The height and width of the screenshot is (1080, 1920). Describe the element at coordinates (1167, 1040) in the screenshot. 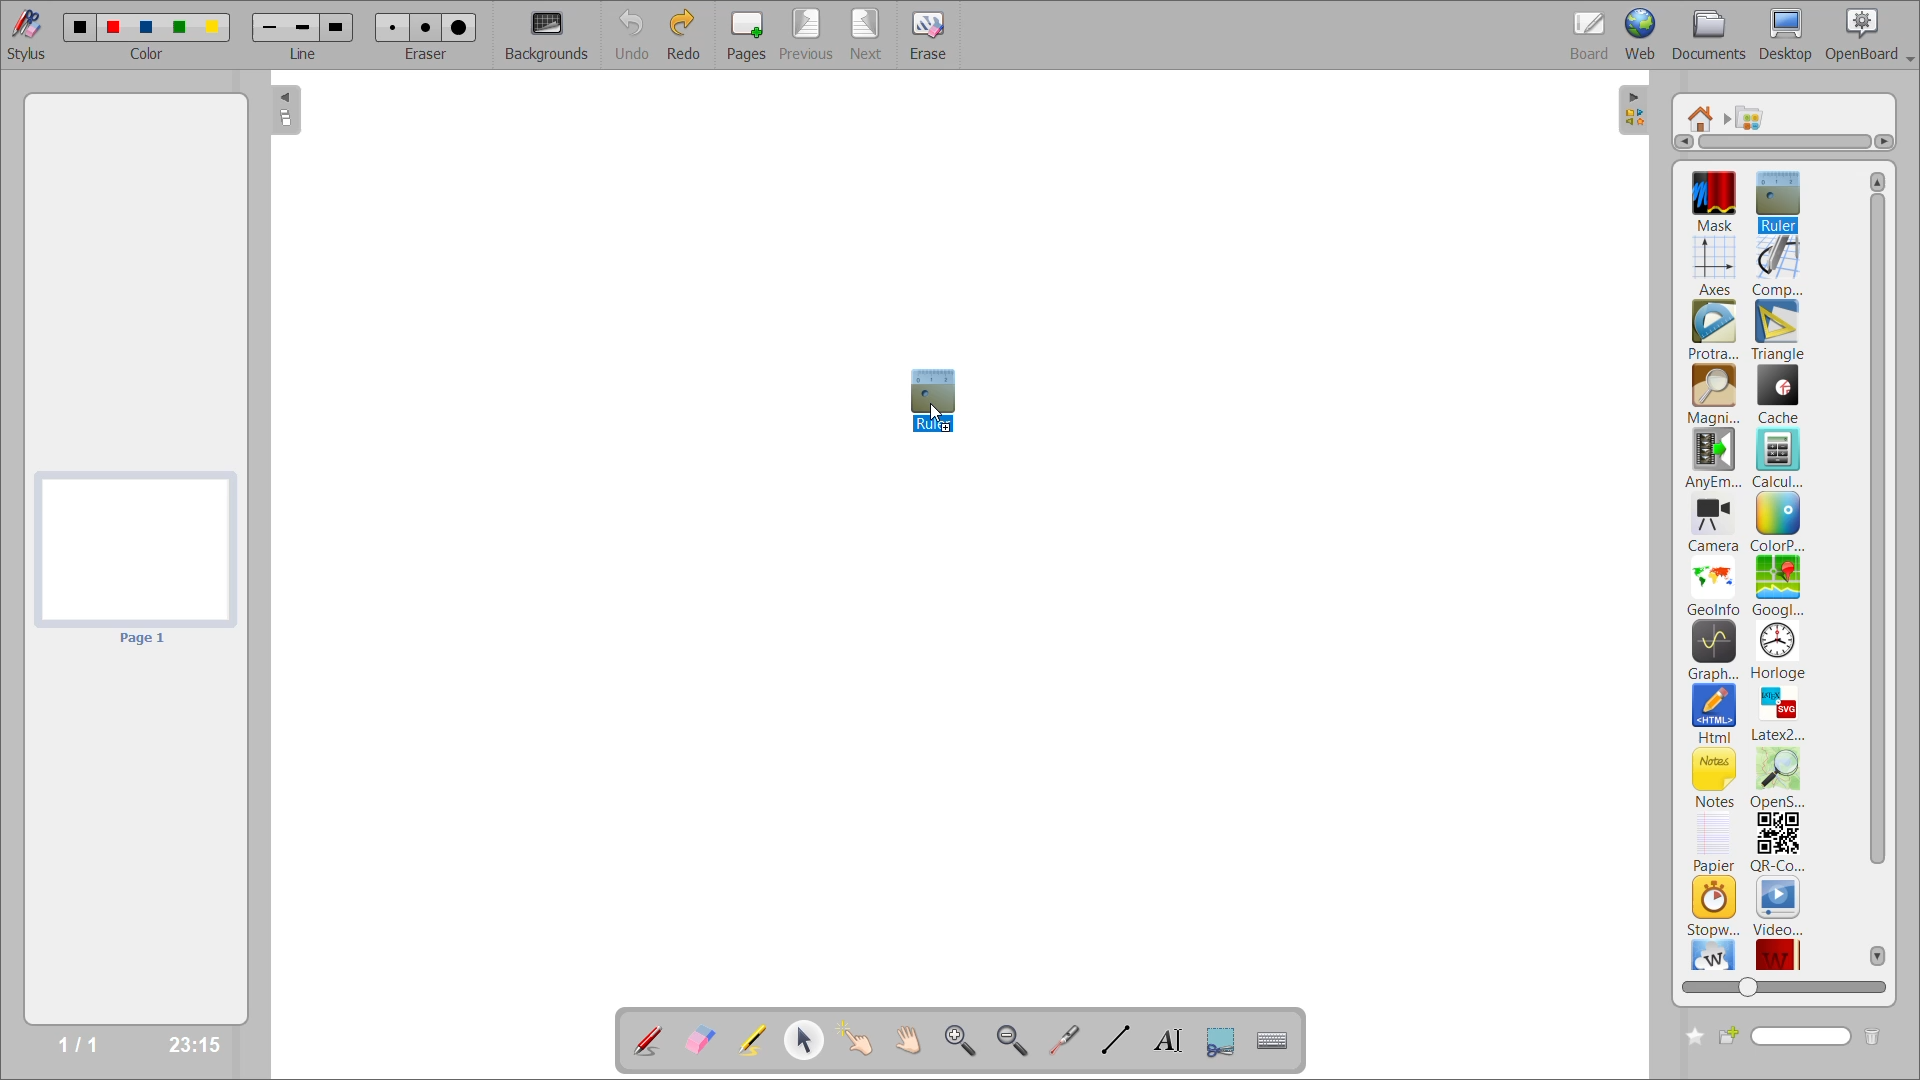

I see `write text` at that location.